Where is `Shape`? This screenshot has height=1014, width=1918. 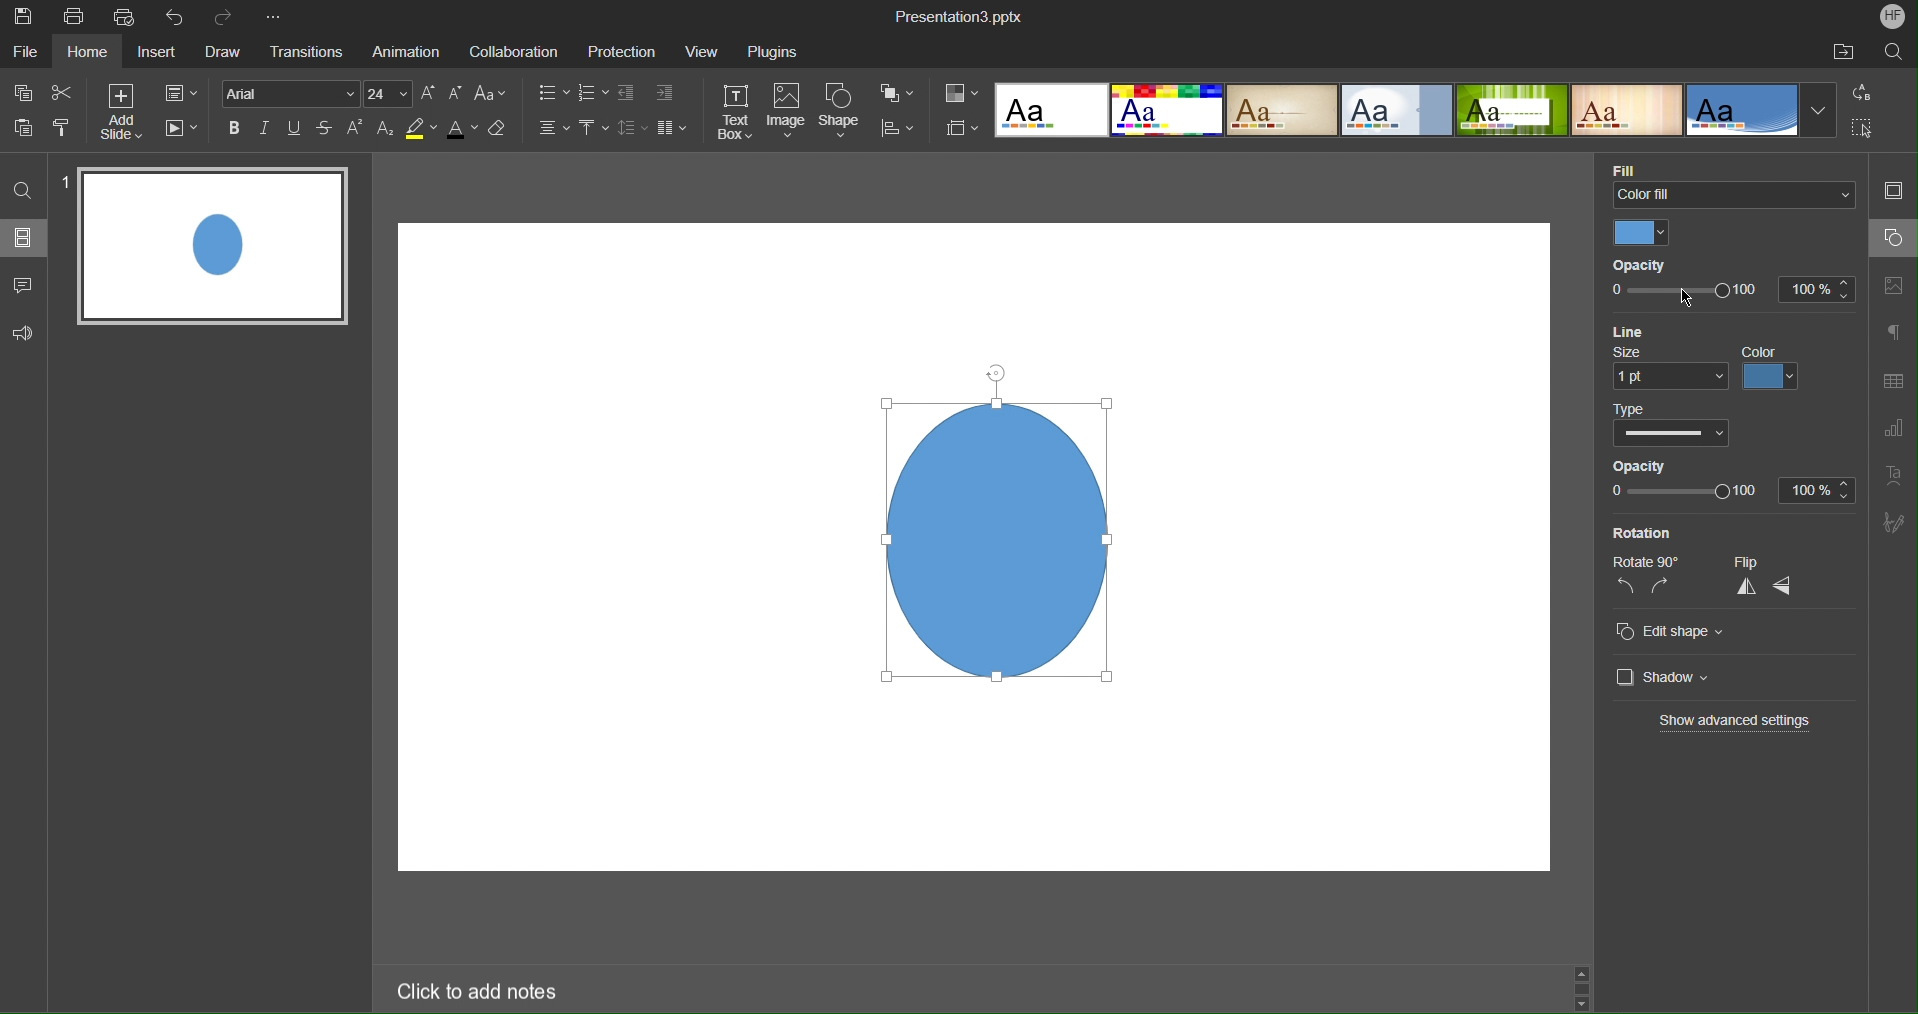
Shape is located at coordinates (843, 113).